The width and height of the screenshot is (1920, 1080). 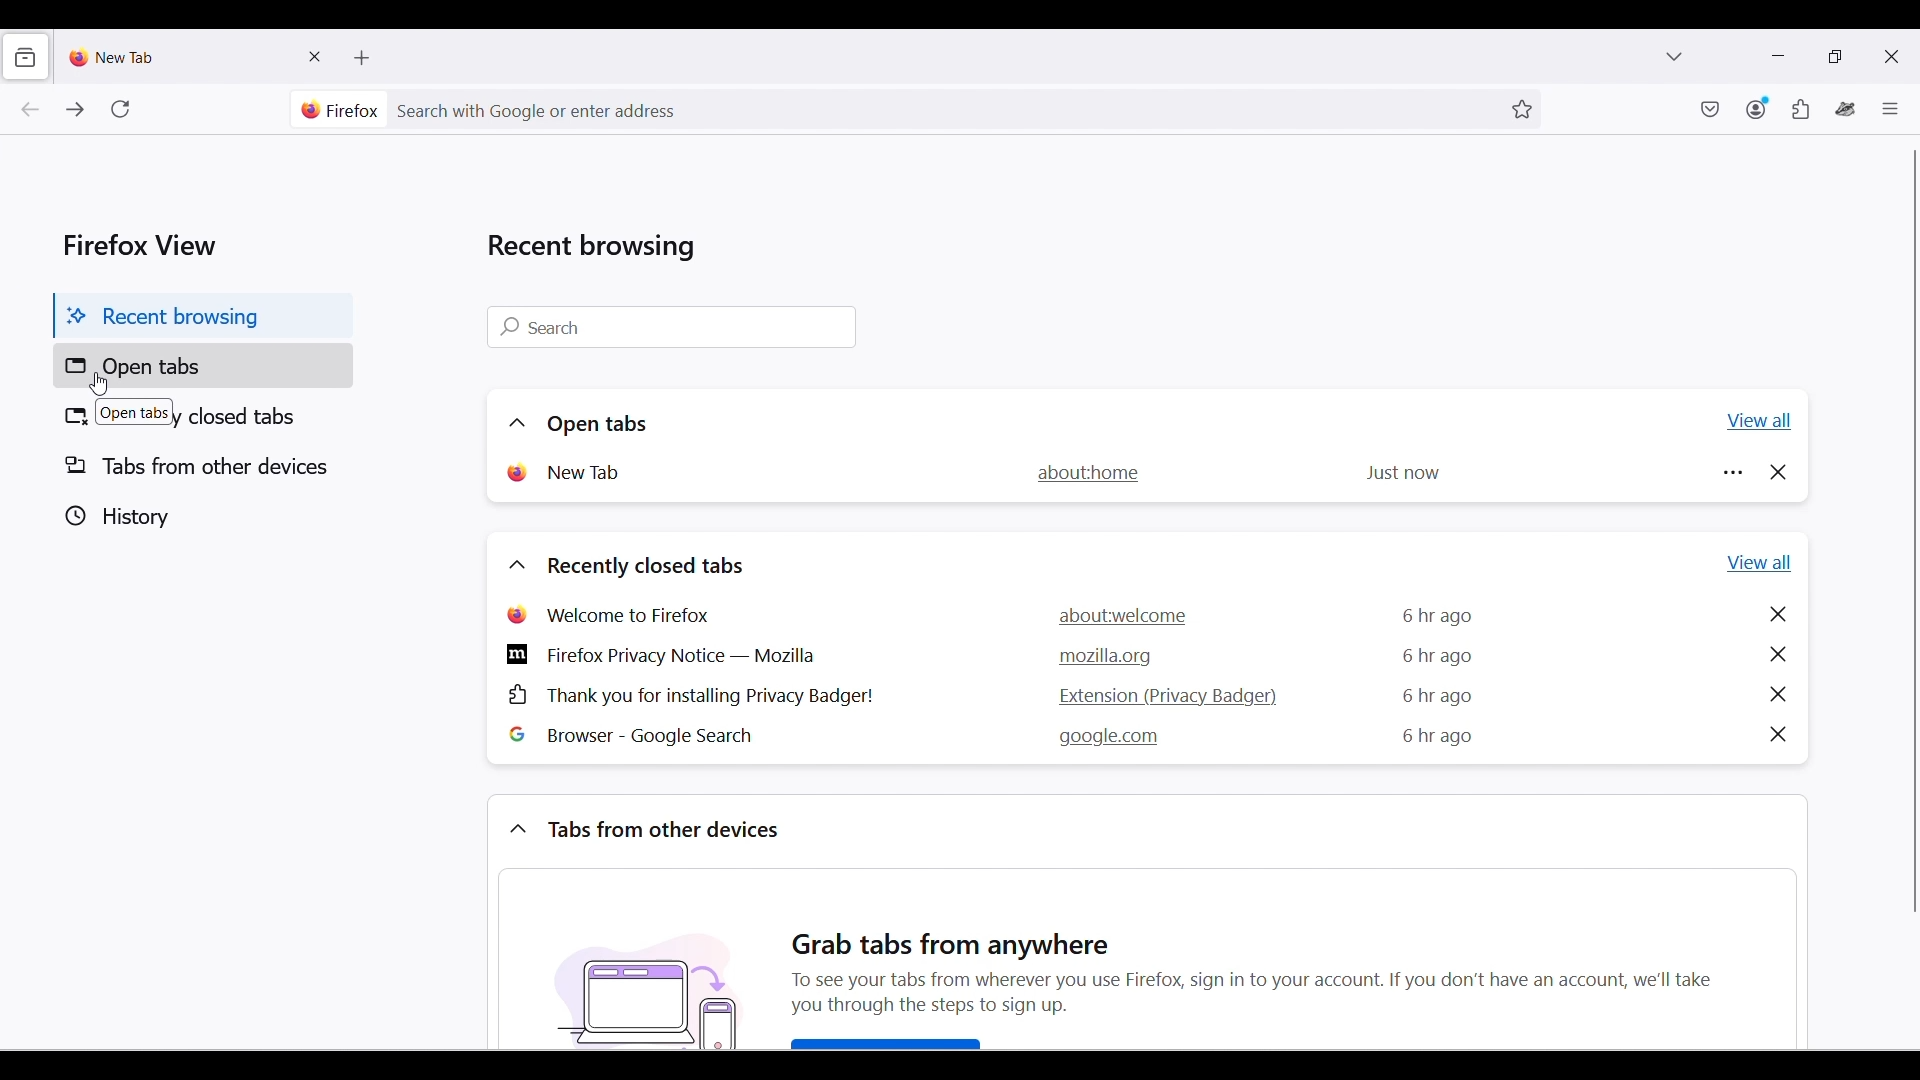 I want to click on Close new tab, so click(x=1778, y=472).